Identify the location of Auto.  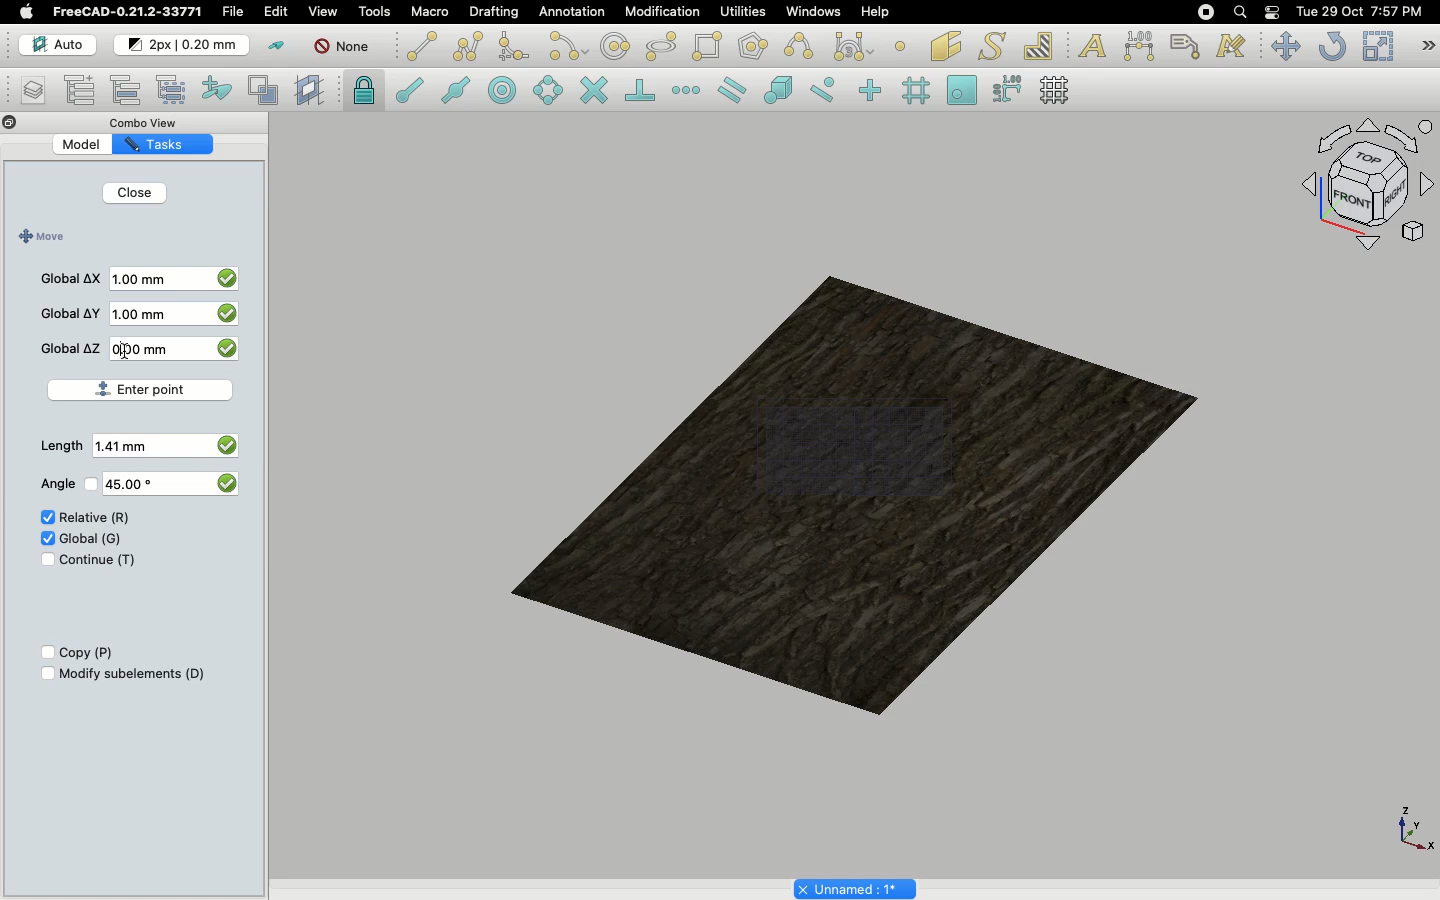
(59, 45).